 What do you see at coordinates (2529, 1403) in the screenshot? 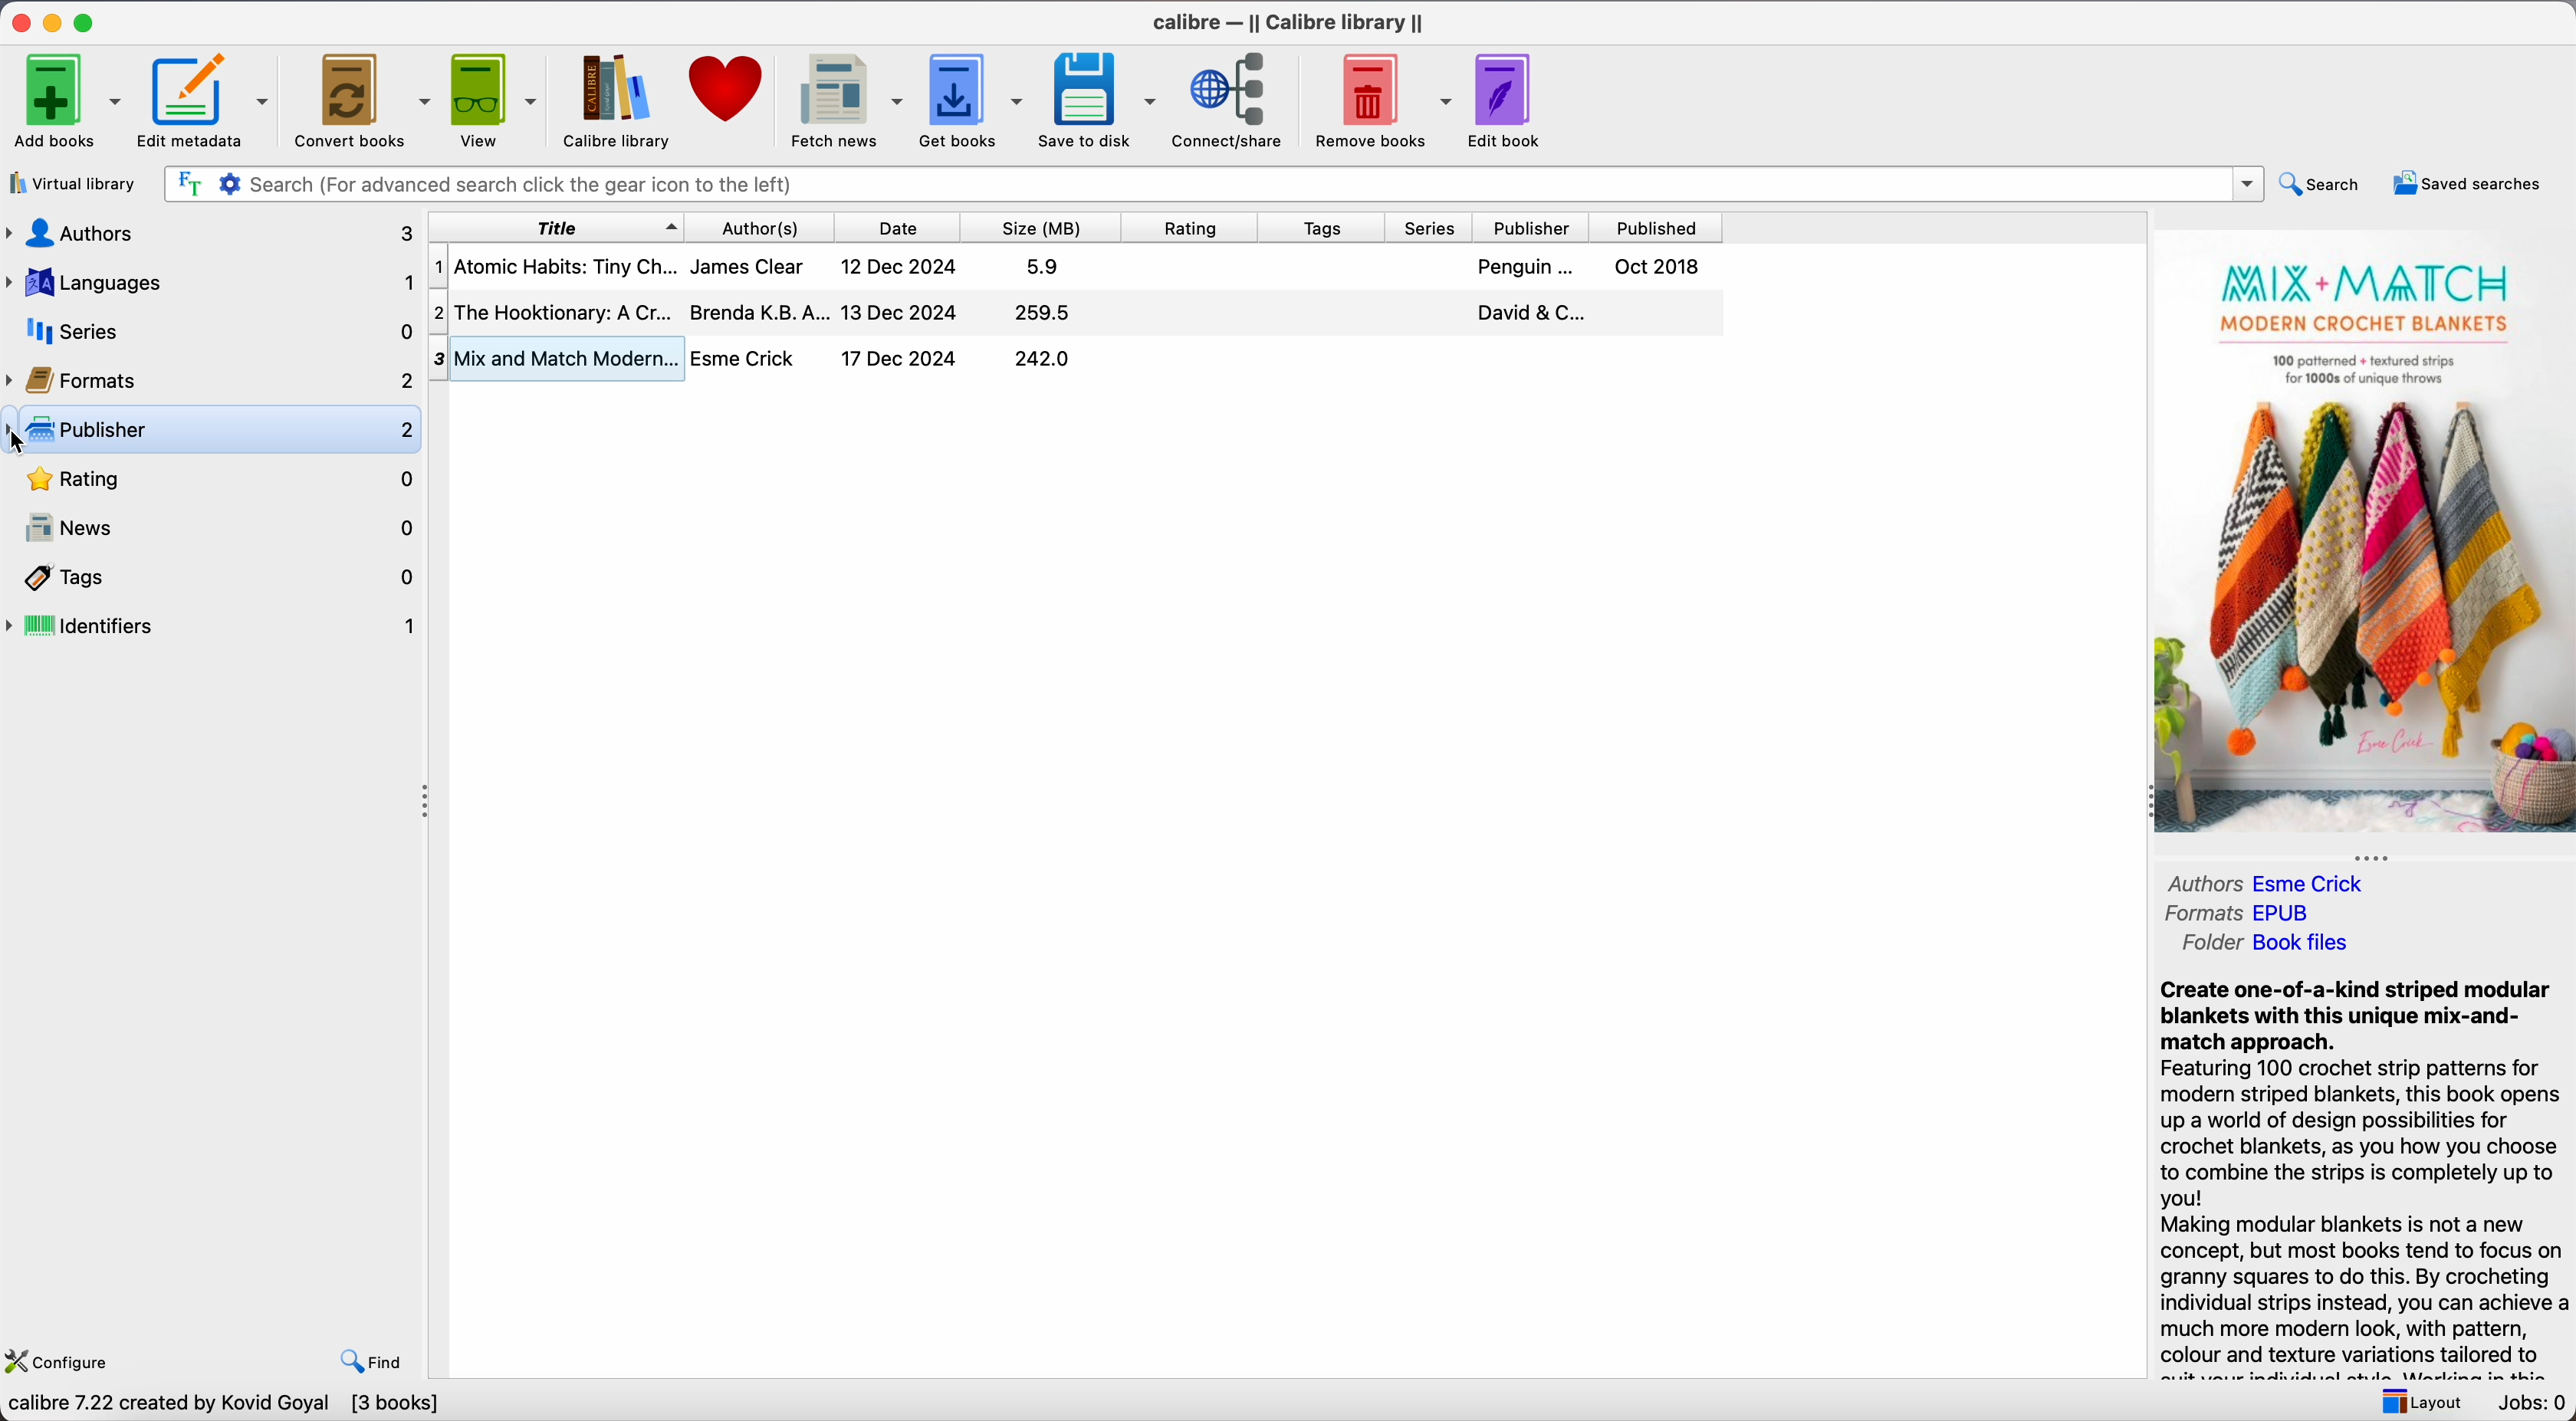
I see `Jobs: 0` at bounding box center [2529, 1403].